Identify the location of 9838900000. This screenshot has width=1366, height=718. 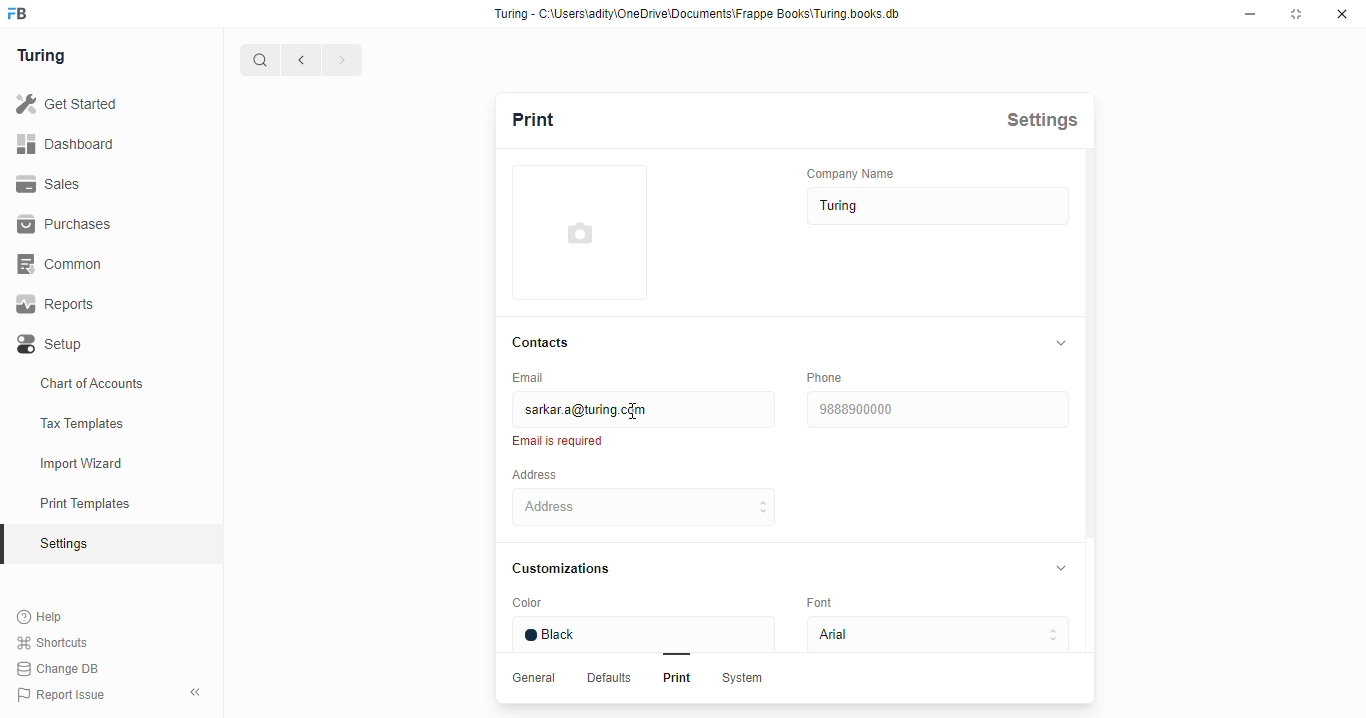
(939, 409).